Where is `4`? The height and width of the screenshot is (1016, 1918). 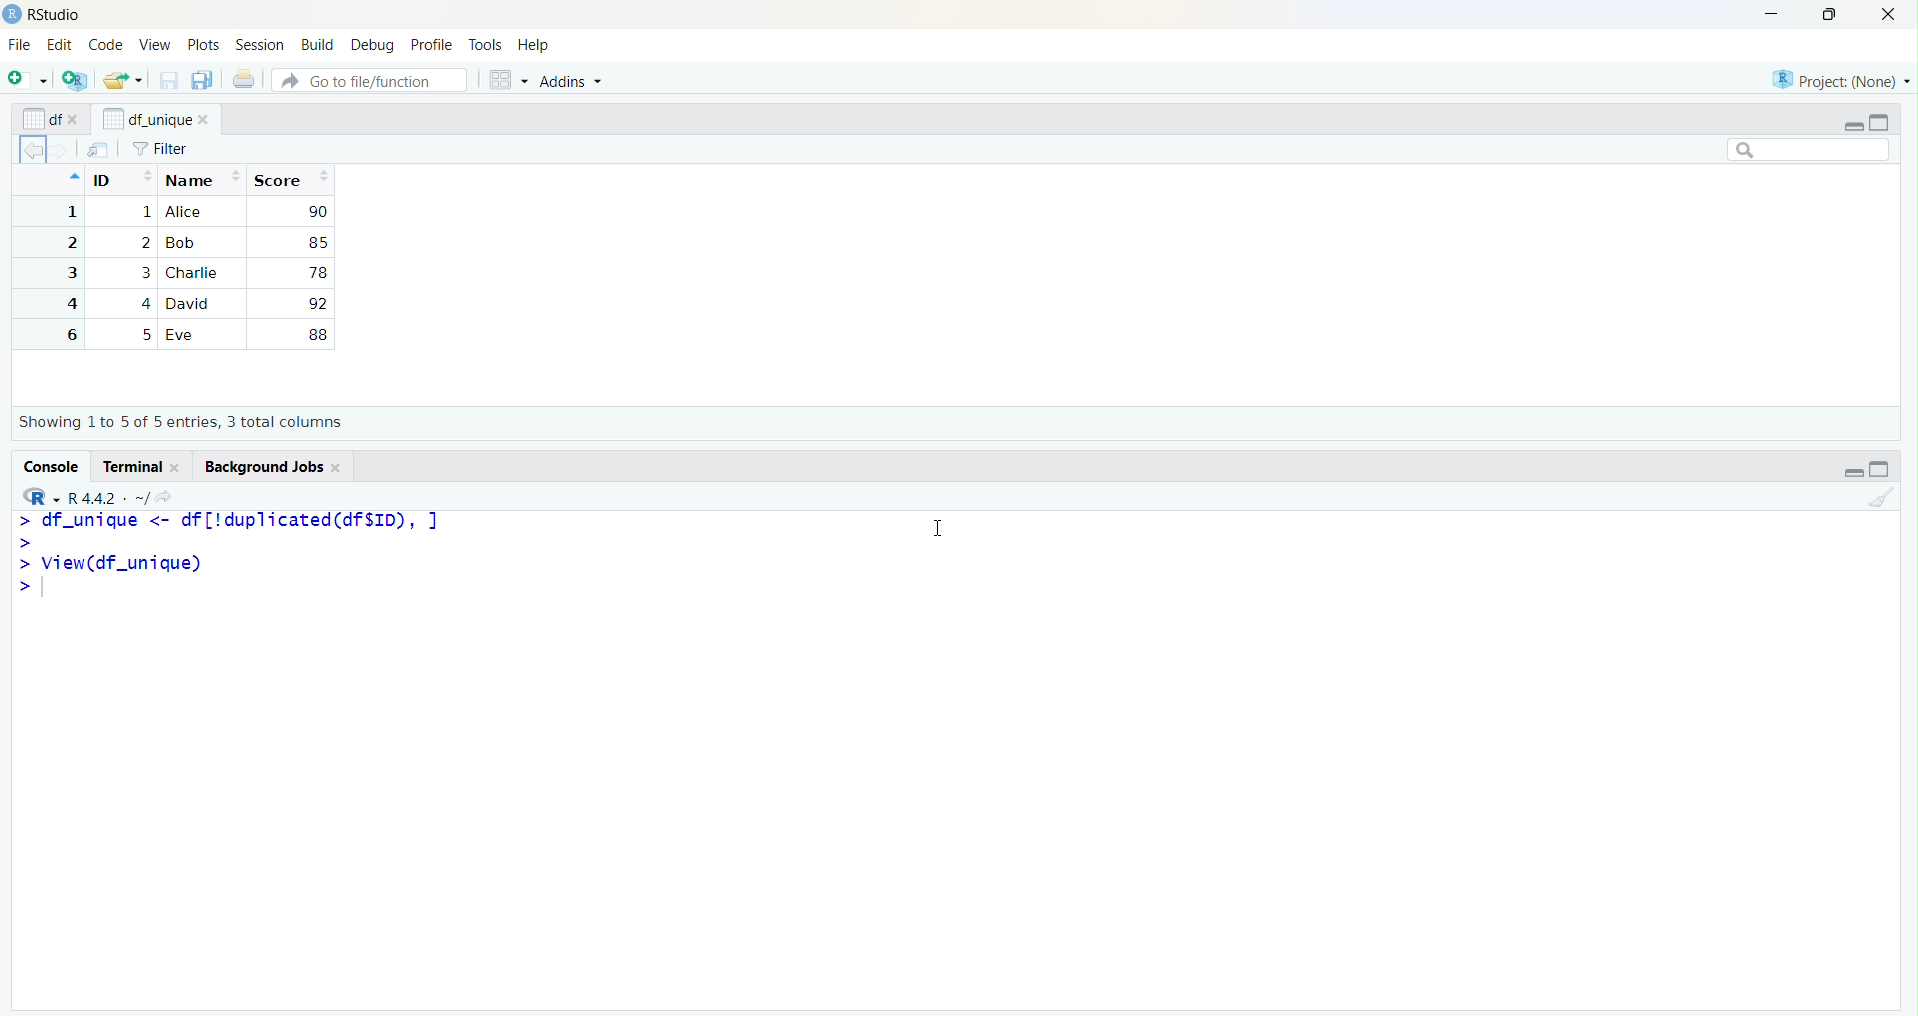
4 is located at coordinates (143, 303).